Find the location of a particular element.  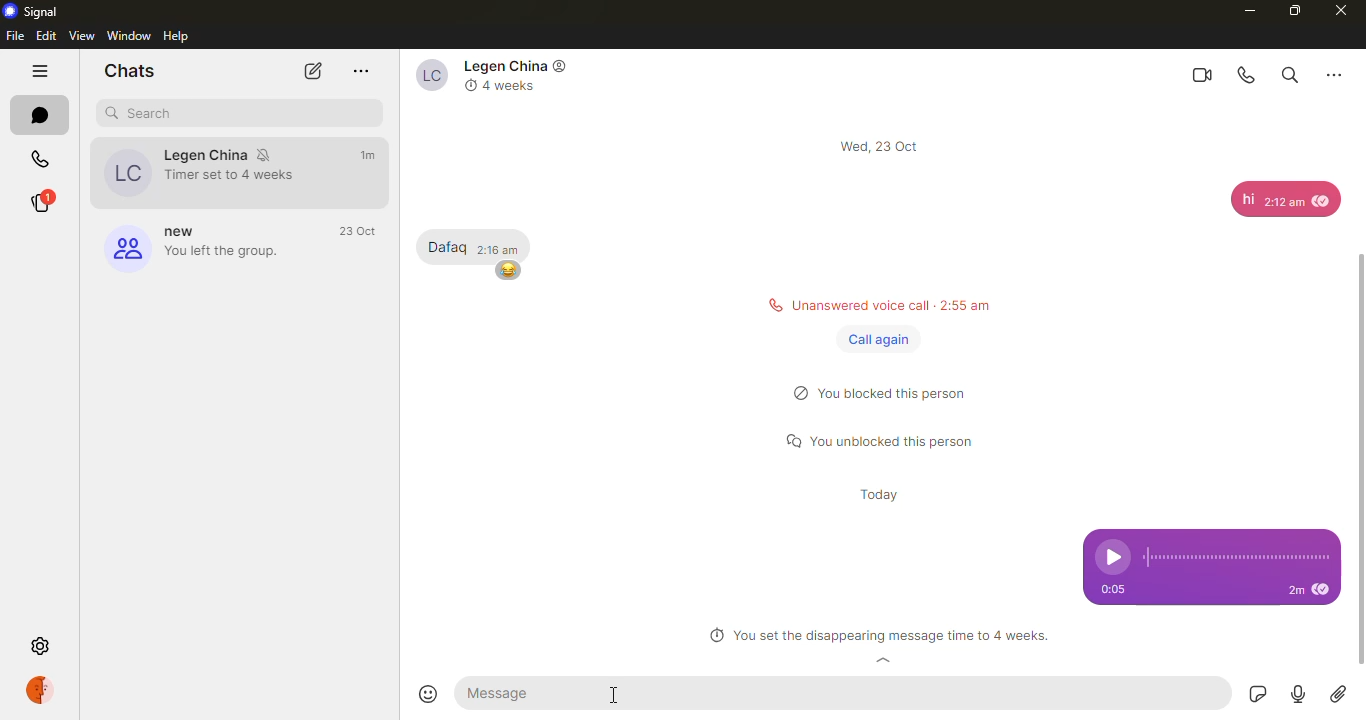

more is located at coordinates (362, 71).